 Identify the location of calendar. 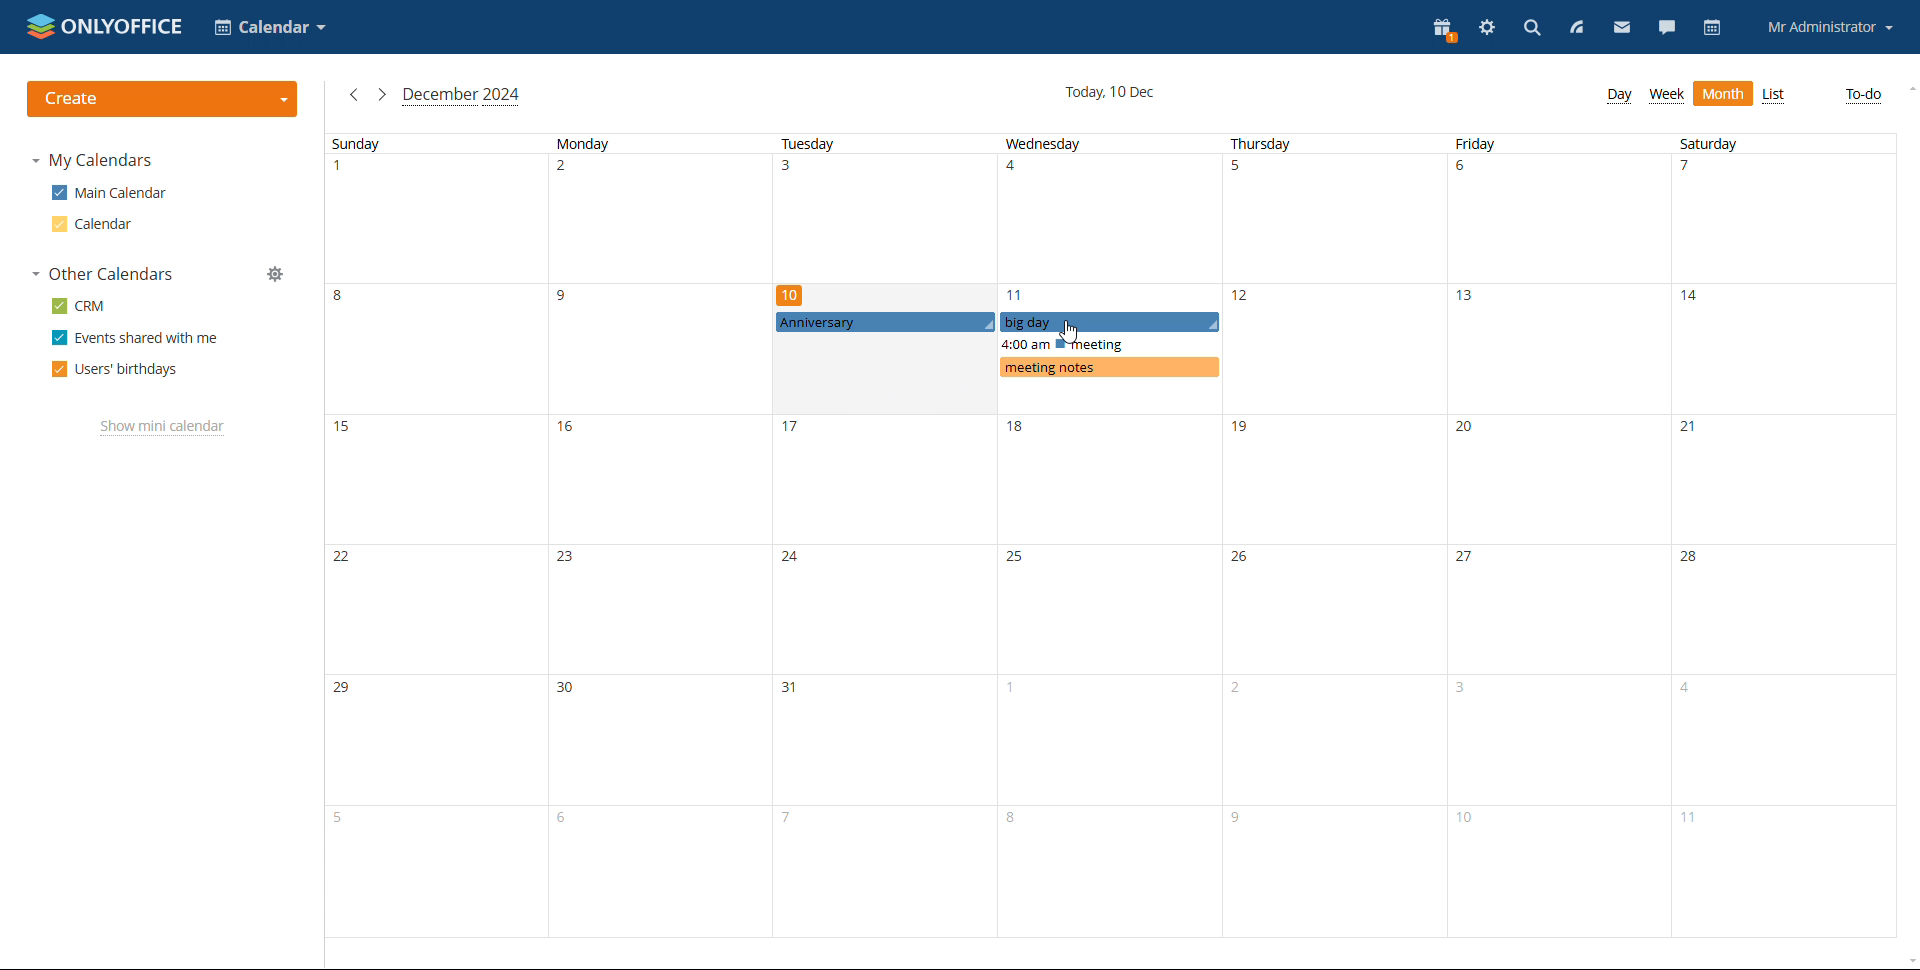
(1714, 29).